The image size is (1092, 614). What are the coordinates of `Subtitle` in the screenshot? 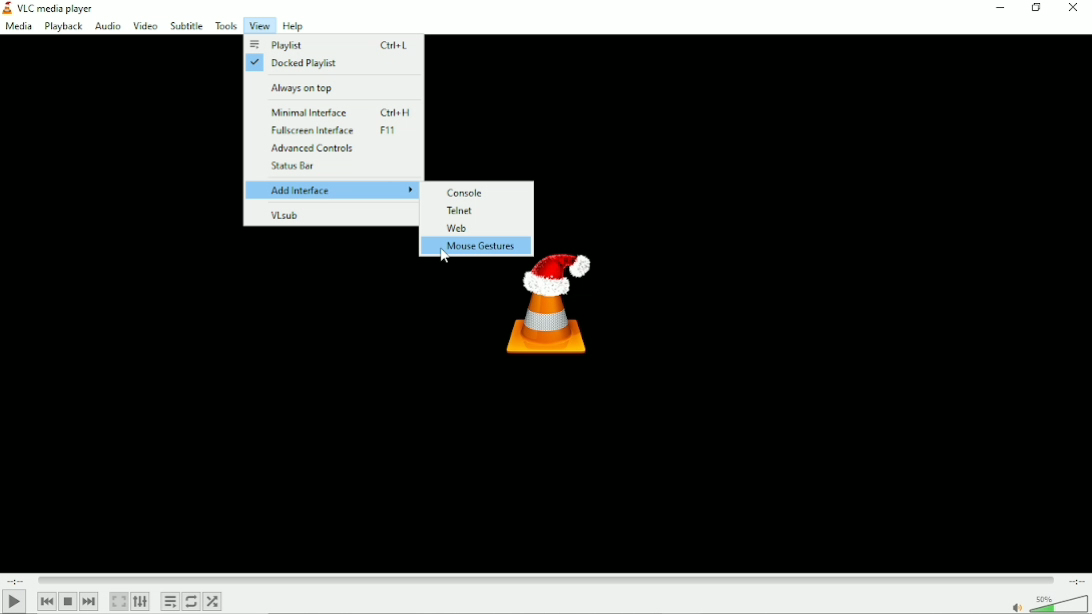 It's located at (186, 24).